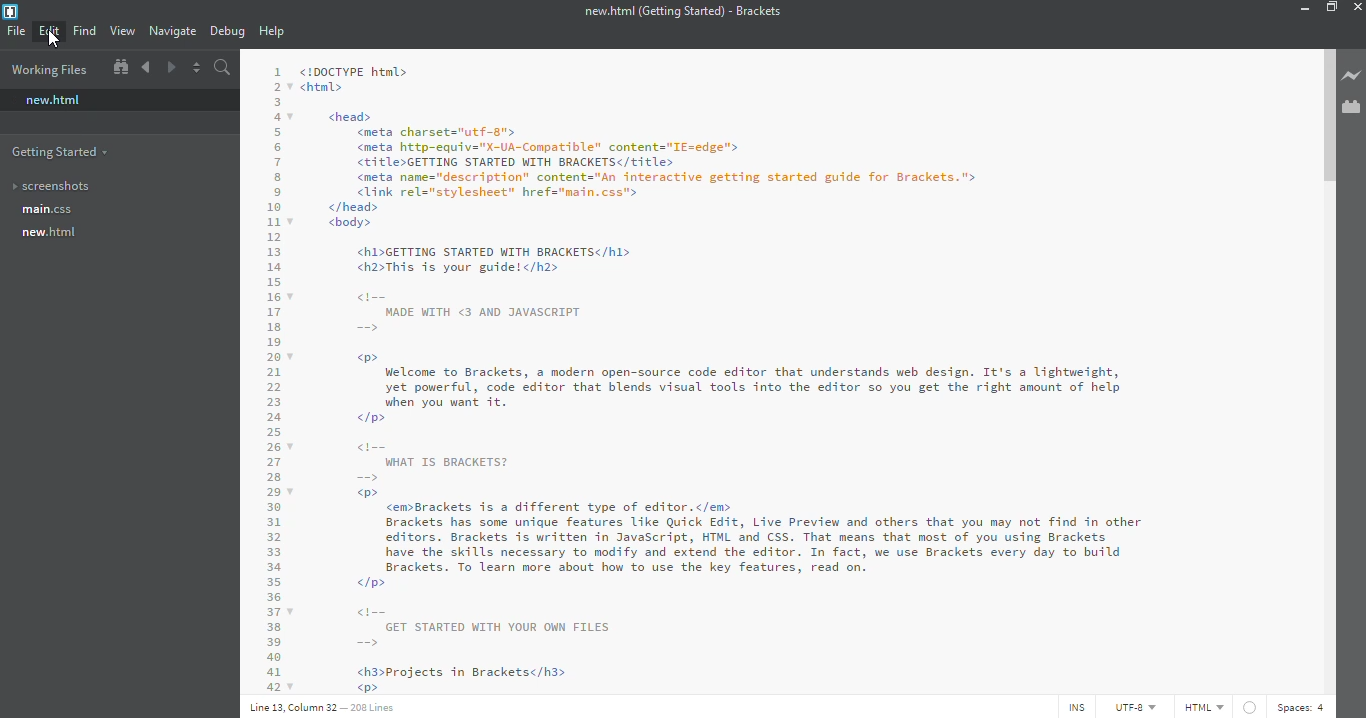  Describe the element at coordinates (50, 30) in the screenshot. I see `edit` at that location.